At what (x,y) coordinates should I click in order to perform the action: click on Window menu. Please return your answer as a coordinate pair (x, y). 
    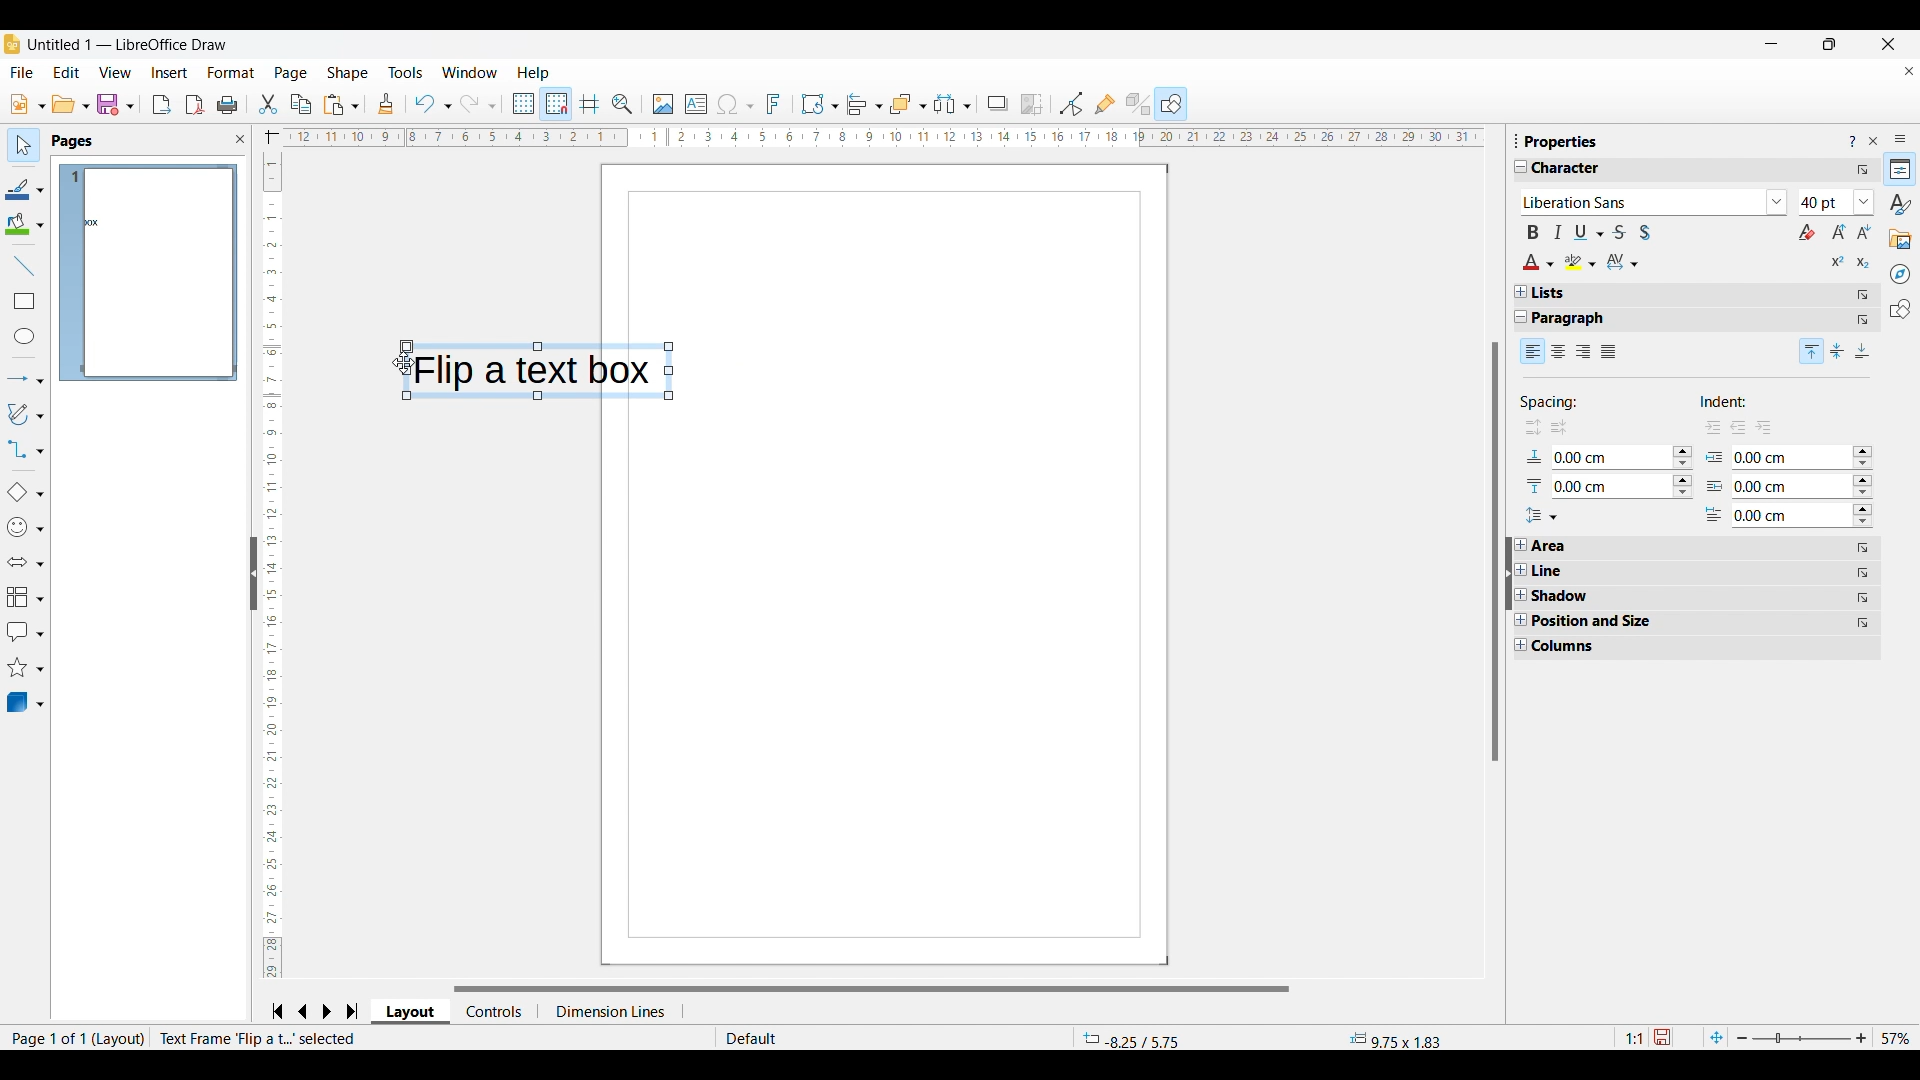
    Looking at the image, I should click on (470, 72).